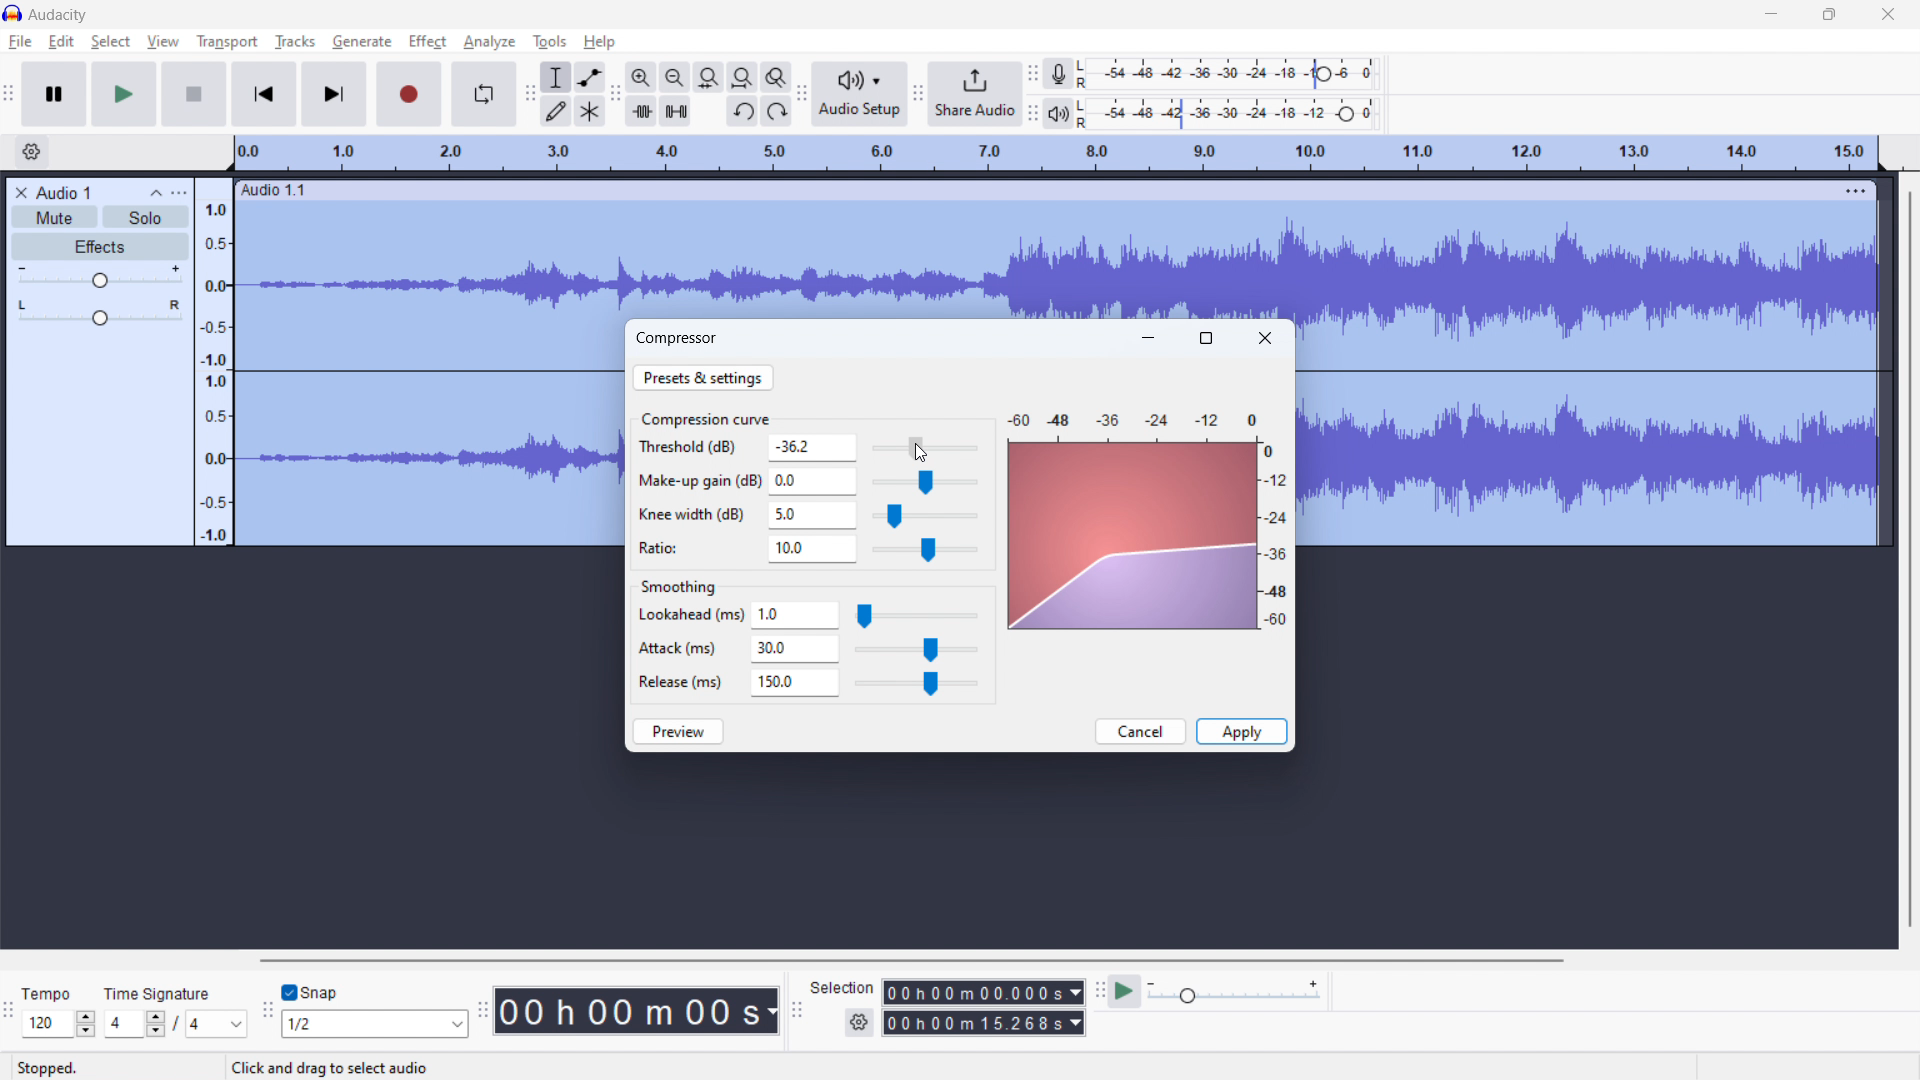  I want to click on timeline settings, so click(32, 152).